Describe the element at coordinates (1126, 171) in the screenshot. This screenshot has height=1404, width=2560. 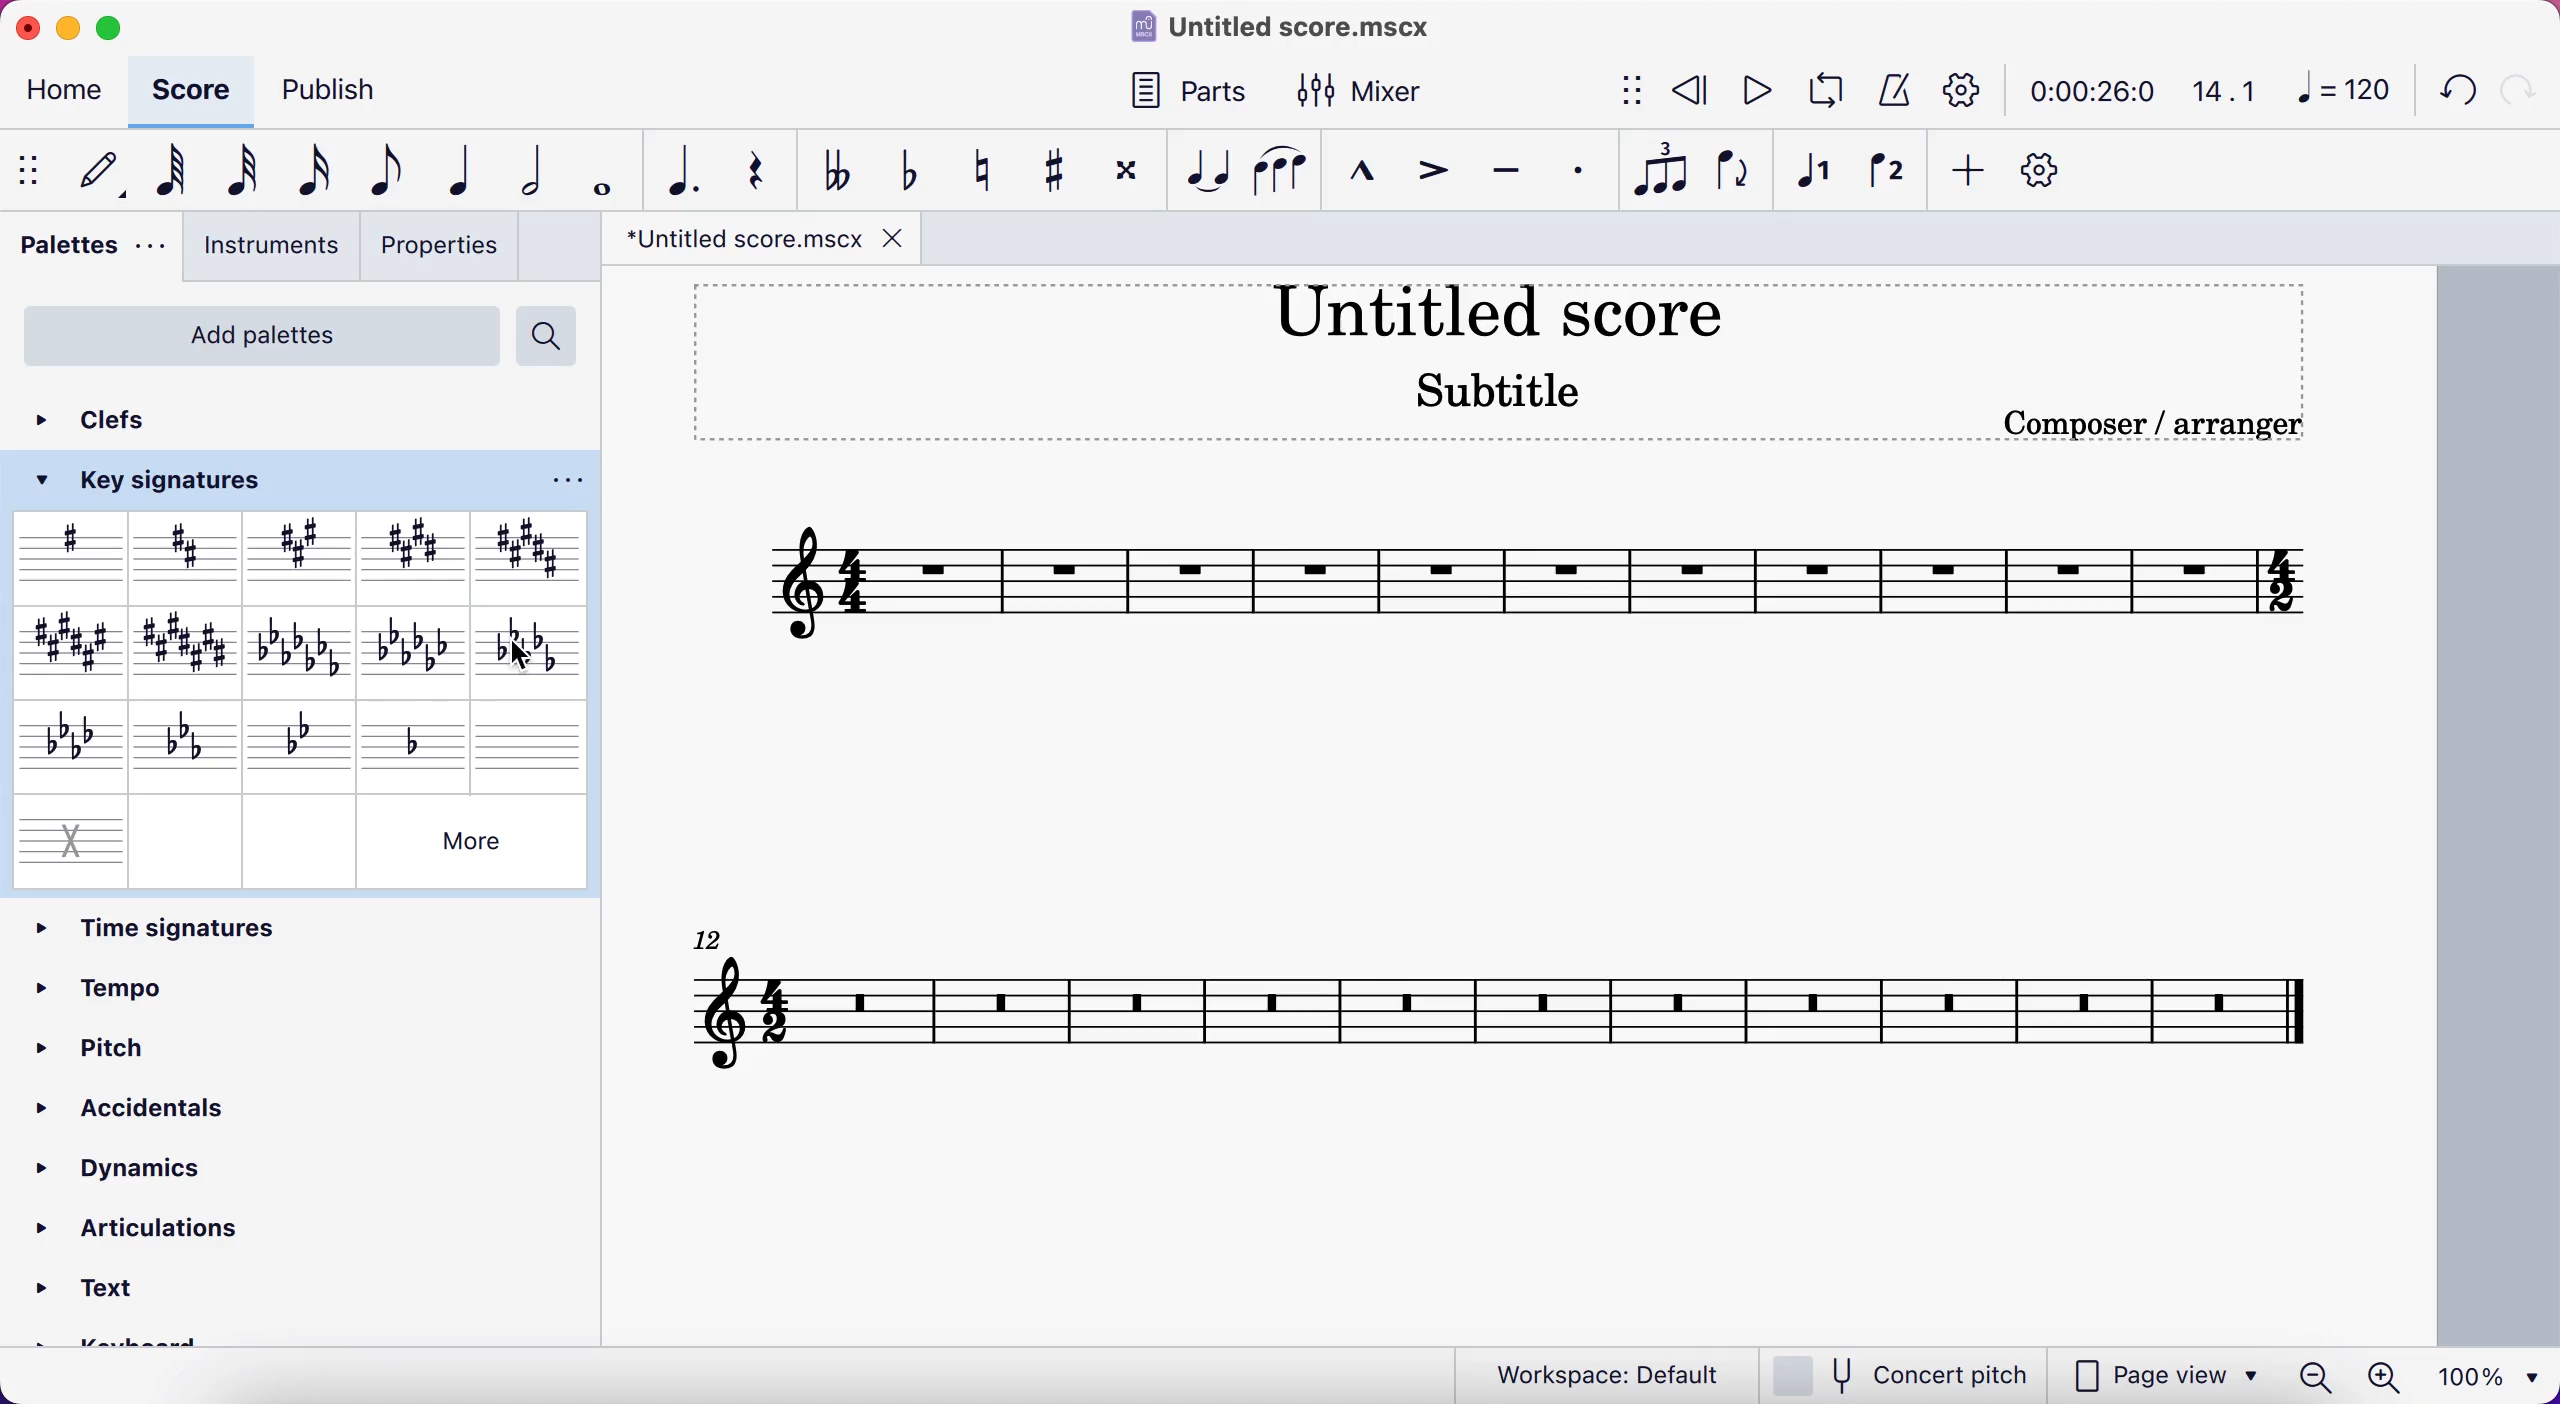
I see `toggle doble sharp` at that location.